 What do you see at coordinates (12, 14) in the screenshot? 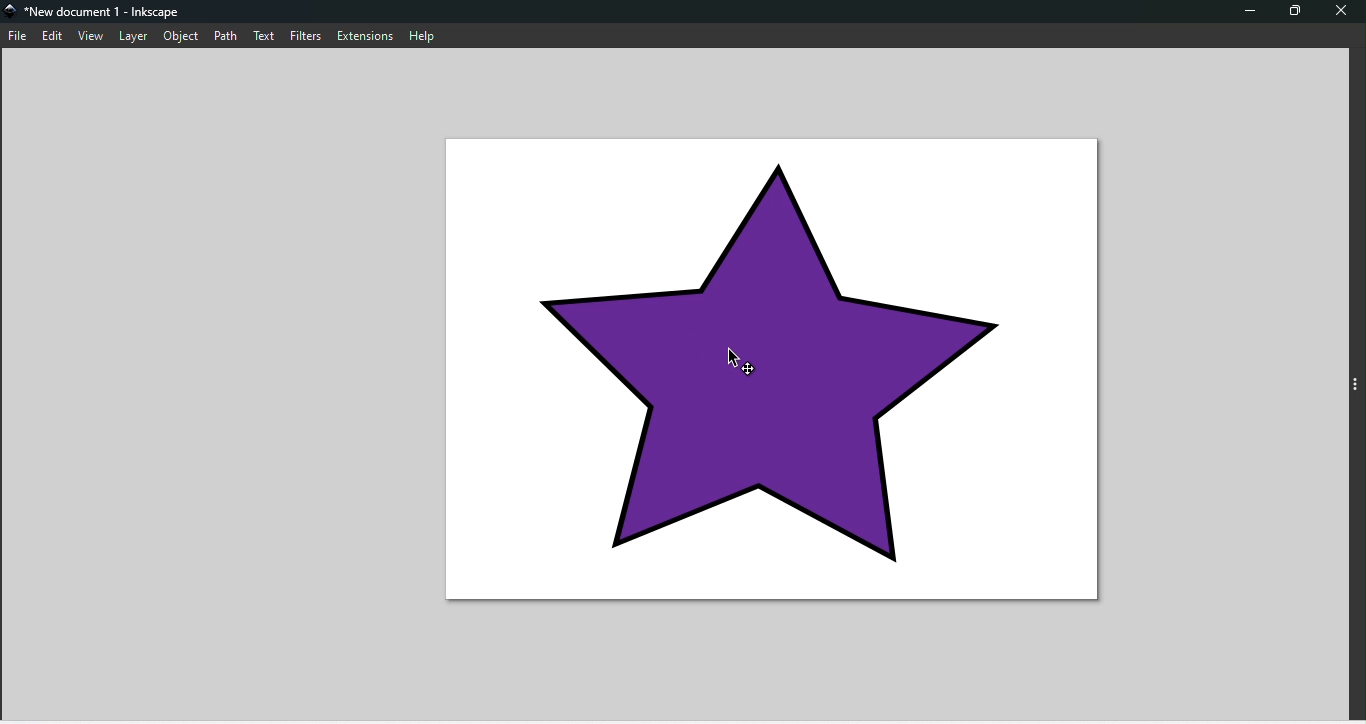
I see `logo` at bounding box center [12, 14].